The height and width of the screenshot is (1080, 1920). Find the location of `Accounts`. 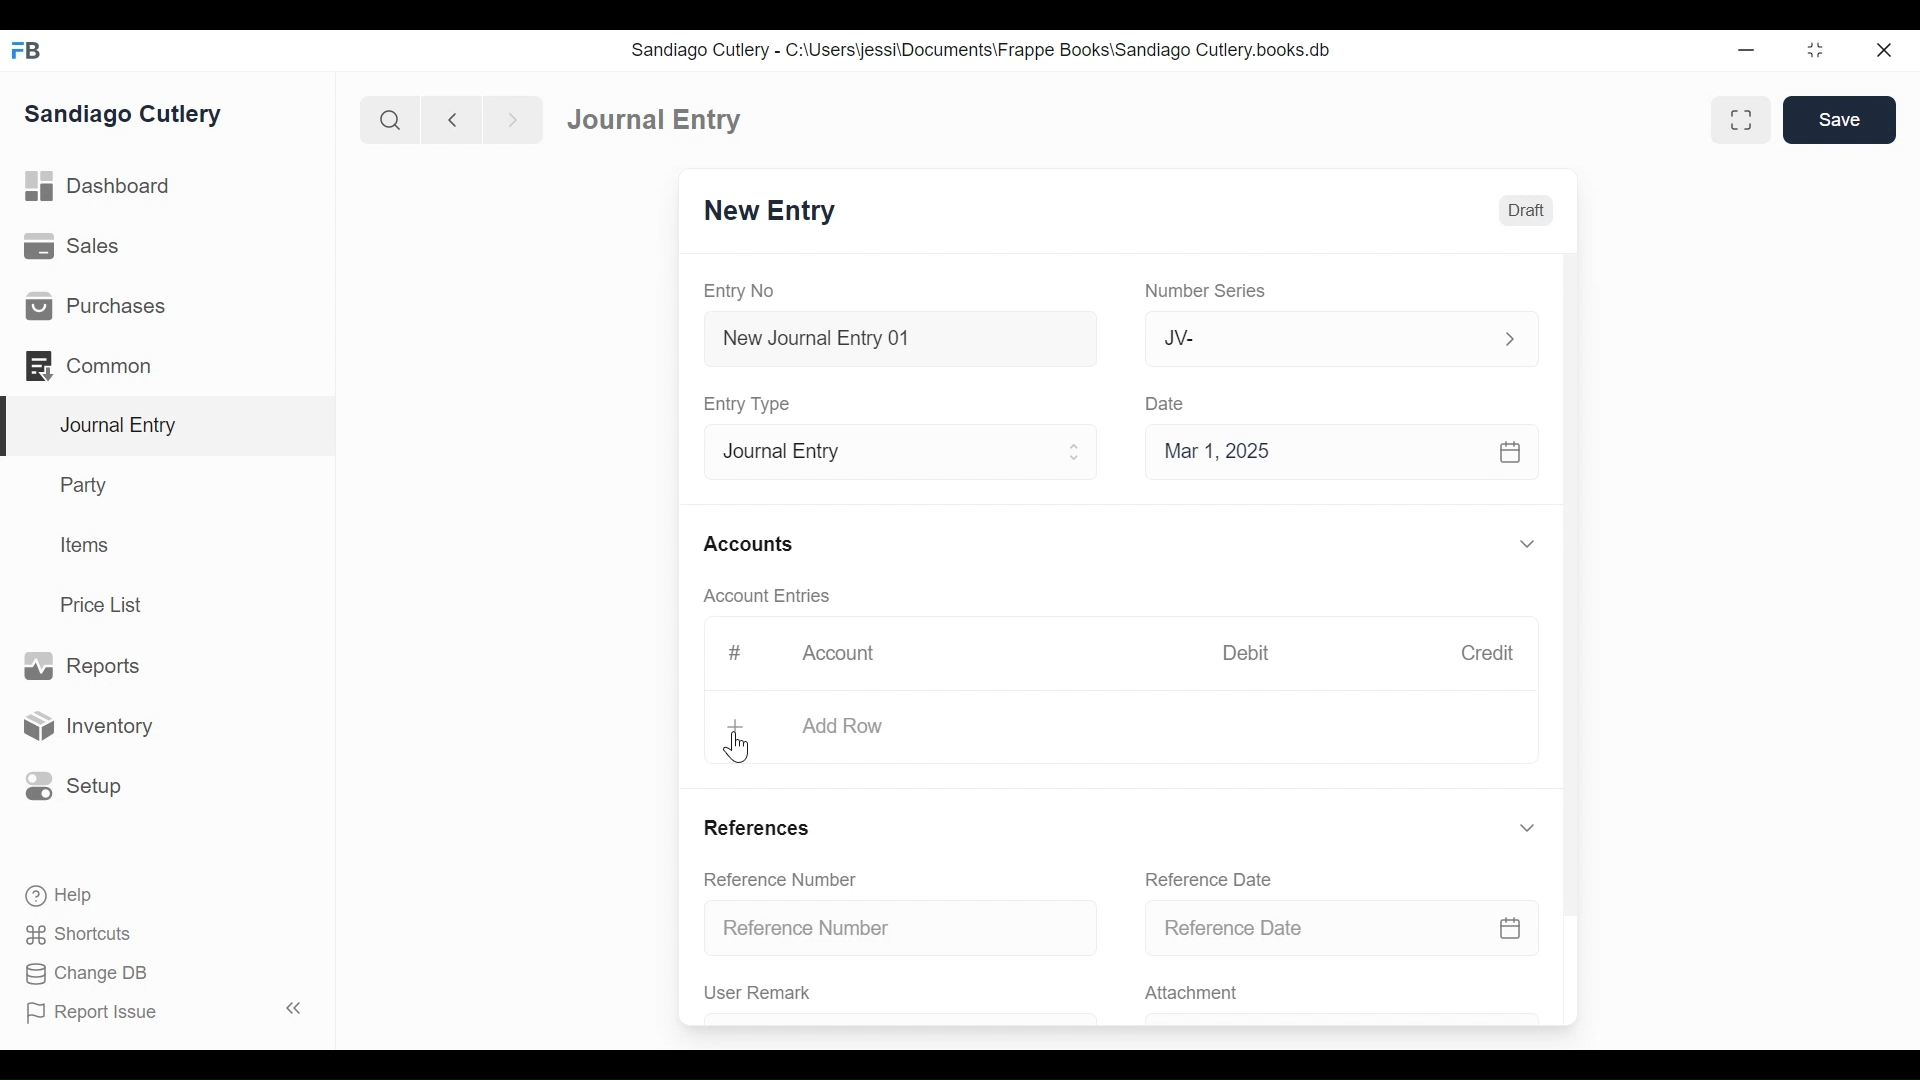

Accounts is located at coordinates (747, 544).